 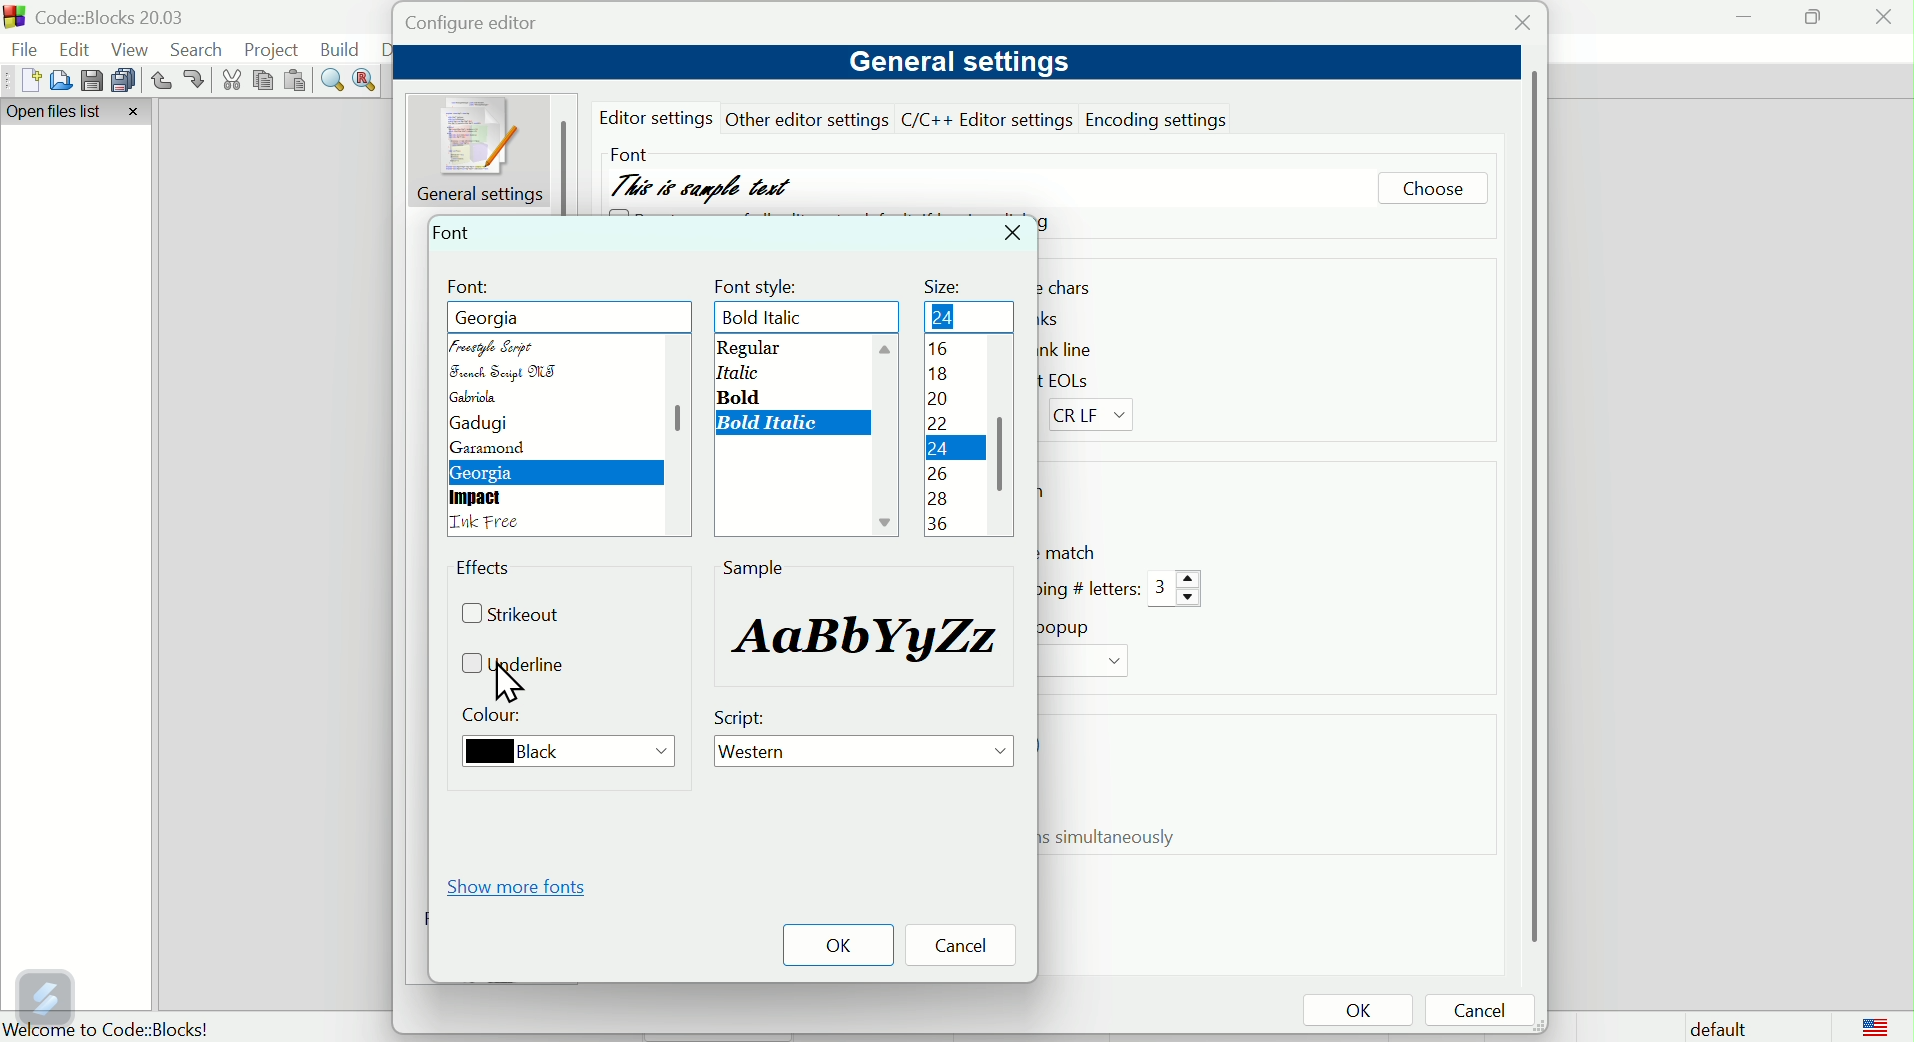 I want to click on C/C++ editor setting, so click(x=988, y=120).